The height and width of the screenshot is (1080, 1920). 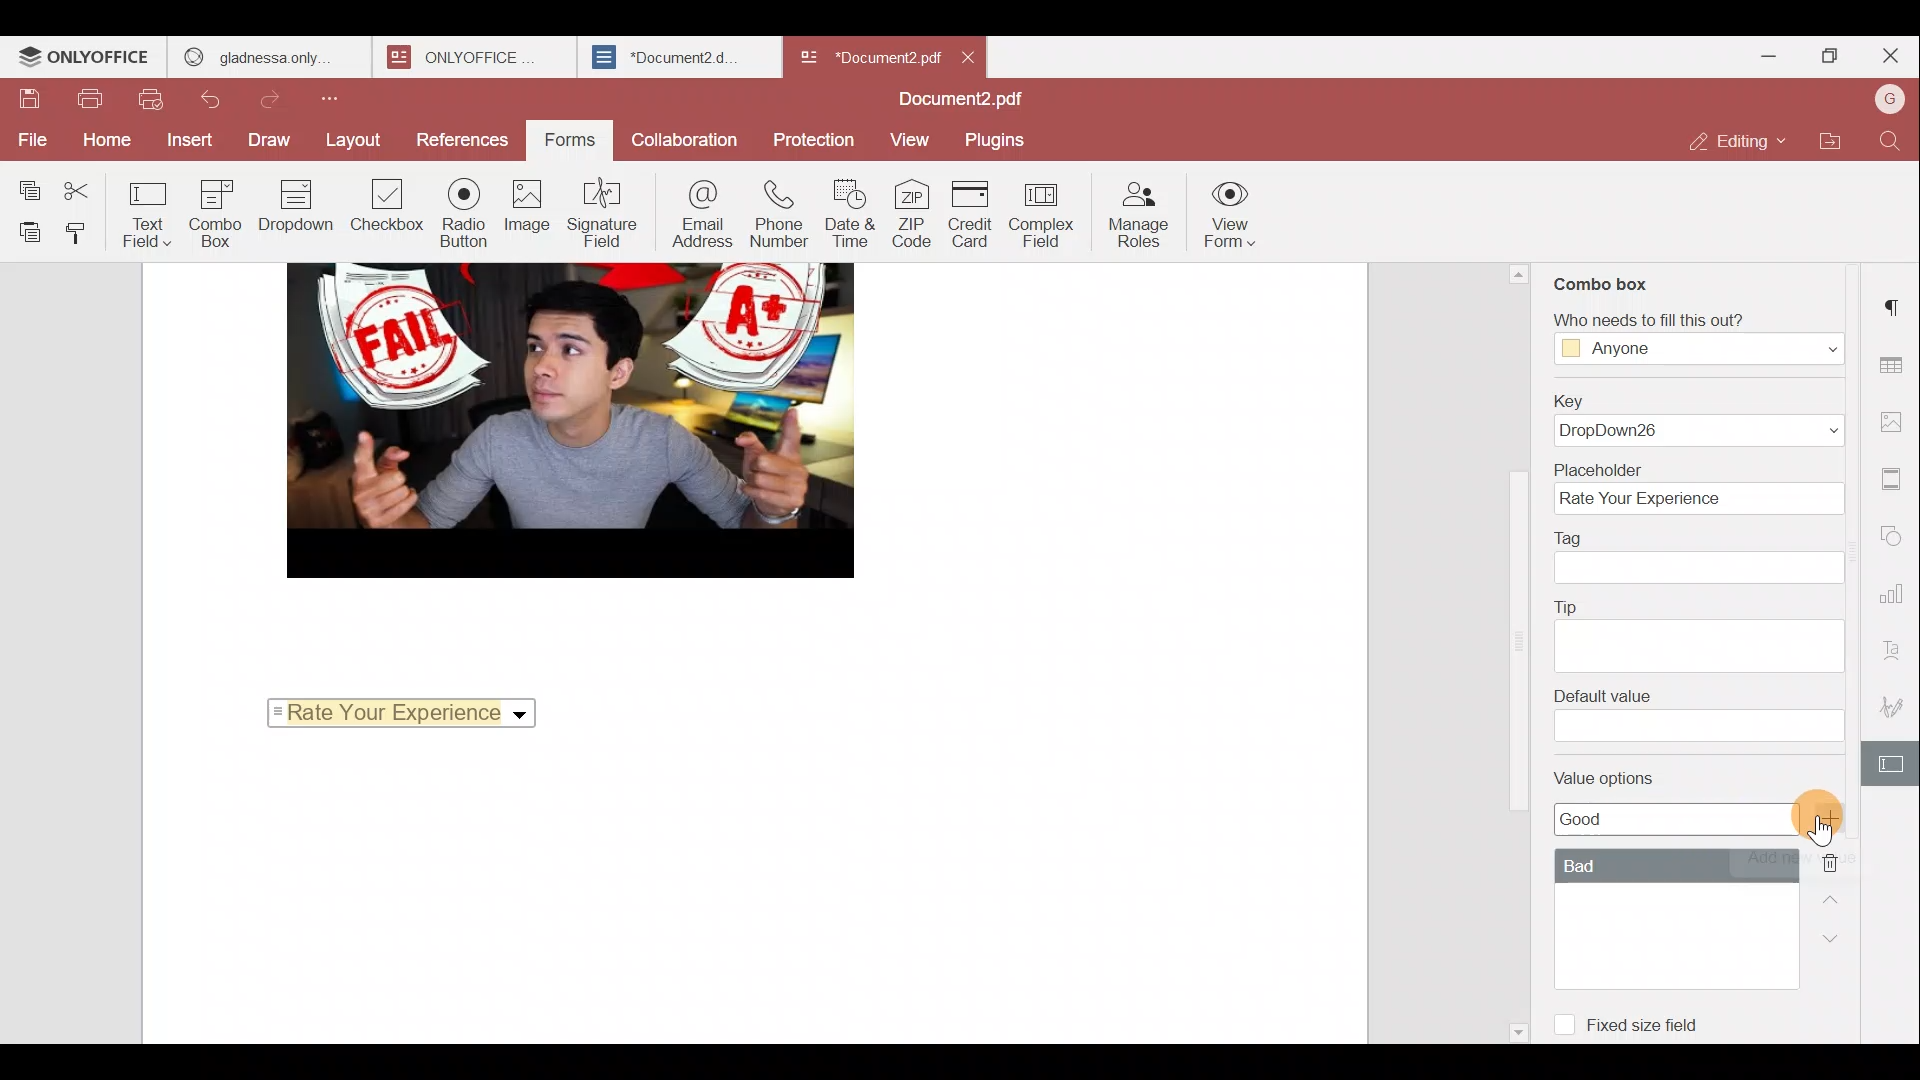 I want to click on Save, so click(x=30, y=100).